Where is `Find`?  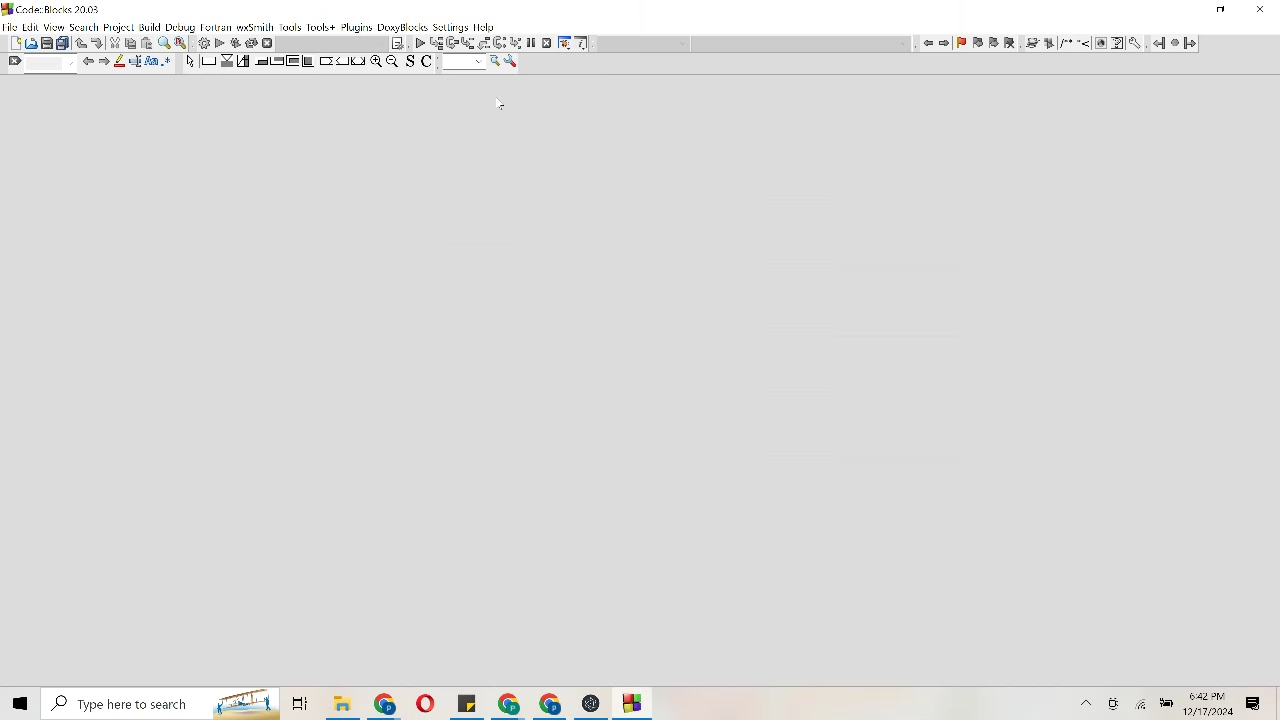 Find is located at coordinates (40, 64).